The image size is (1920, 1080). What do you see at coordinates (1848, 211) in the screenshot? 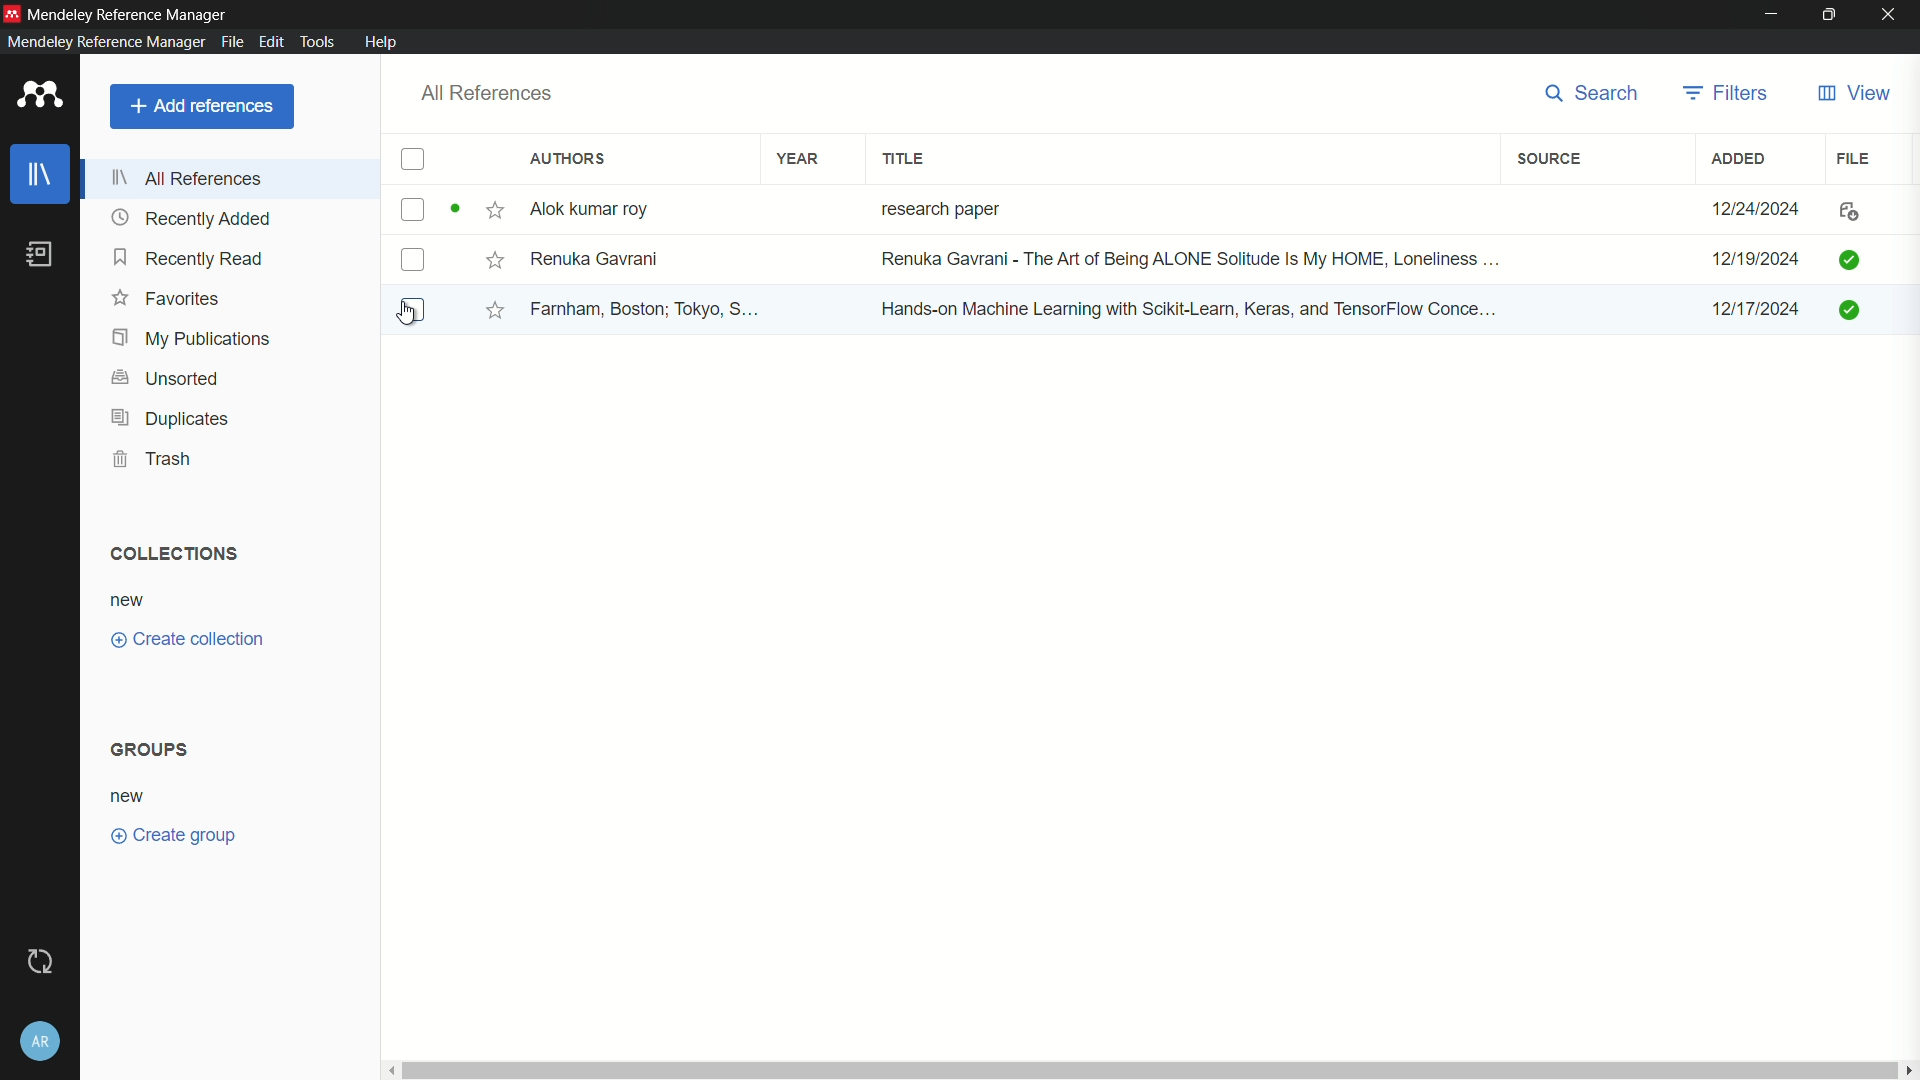
I see `icon` at bounding box center [1848, 211].